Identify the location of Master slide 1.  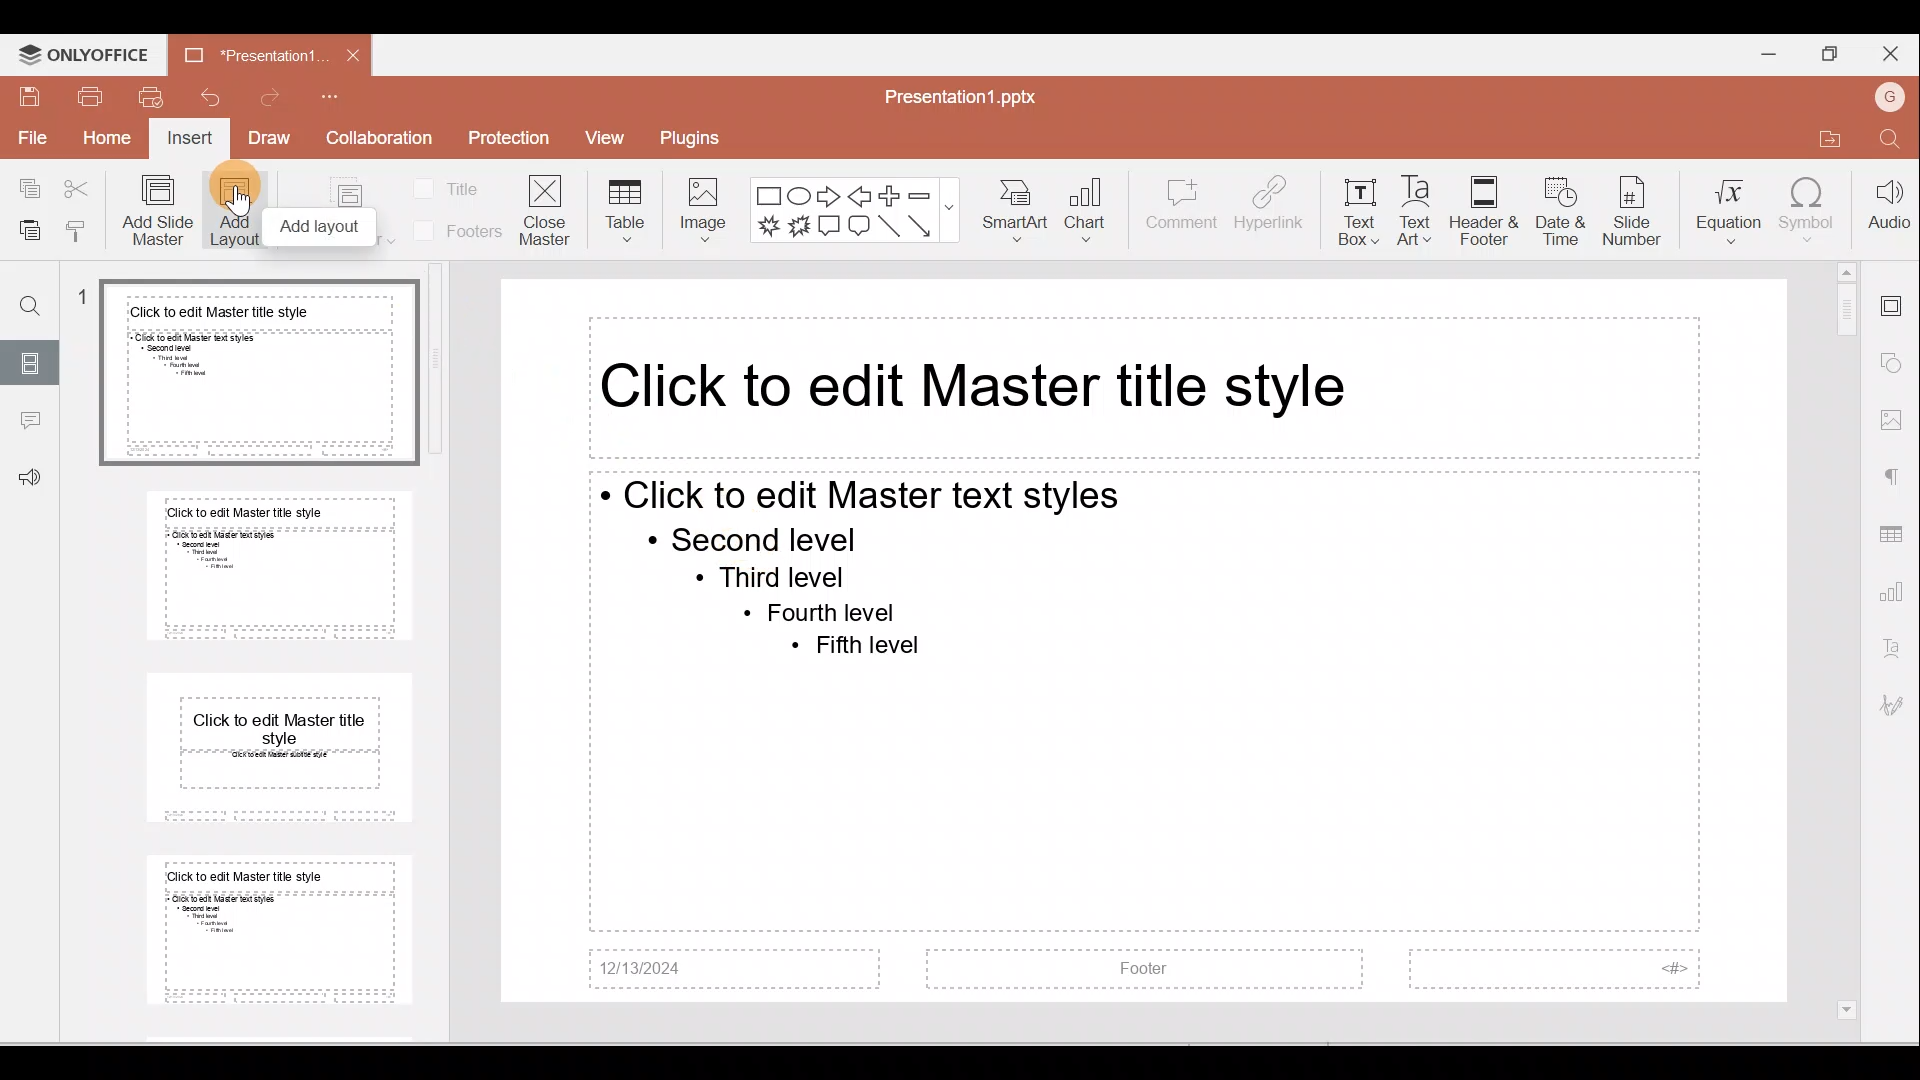
(258, 373).